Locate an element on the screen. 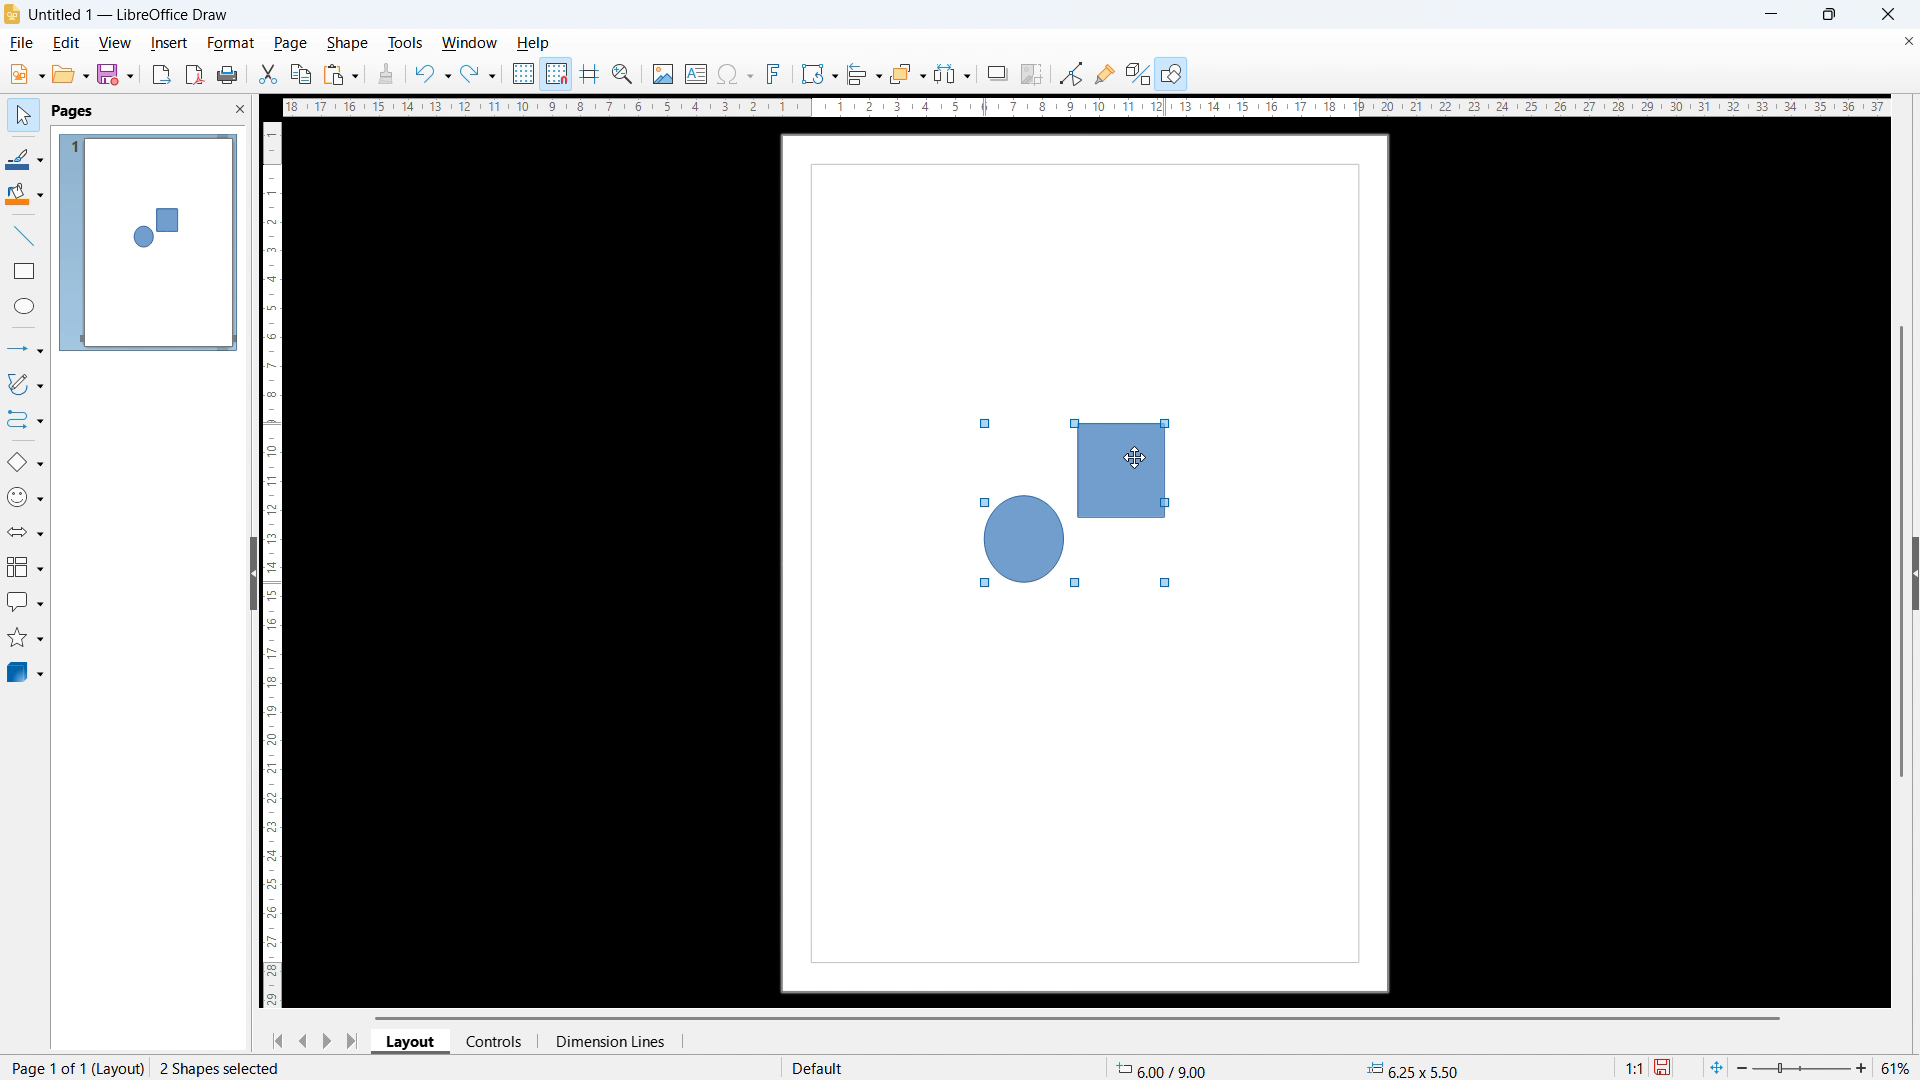 The height and width of the screenshot is (1080, 1920). toggle extrusion is located at coordinates (1138, 74).